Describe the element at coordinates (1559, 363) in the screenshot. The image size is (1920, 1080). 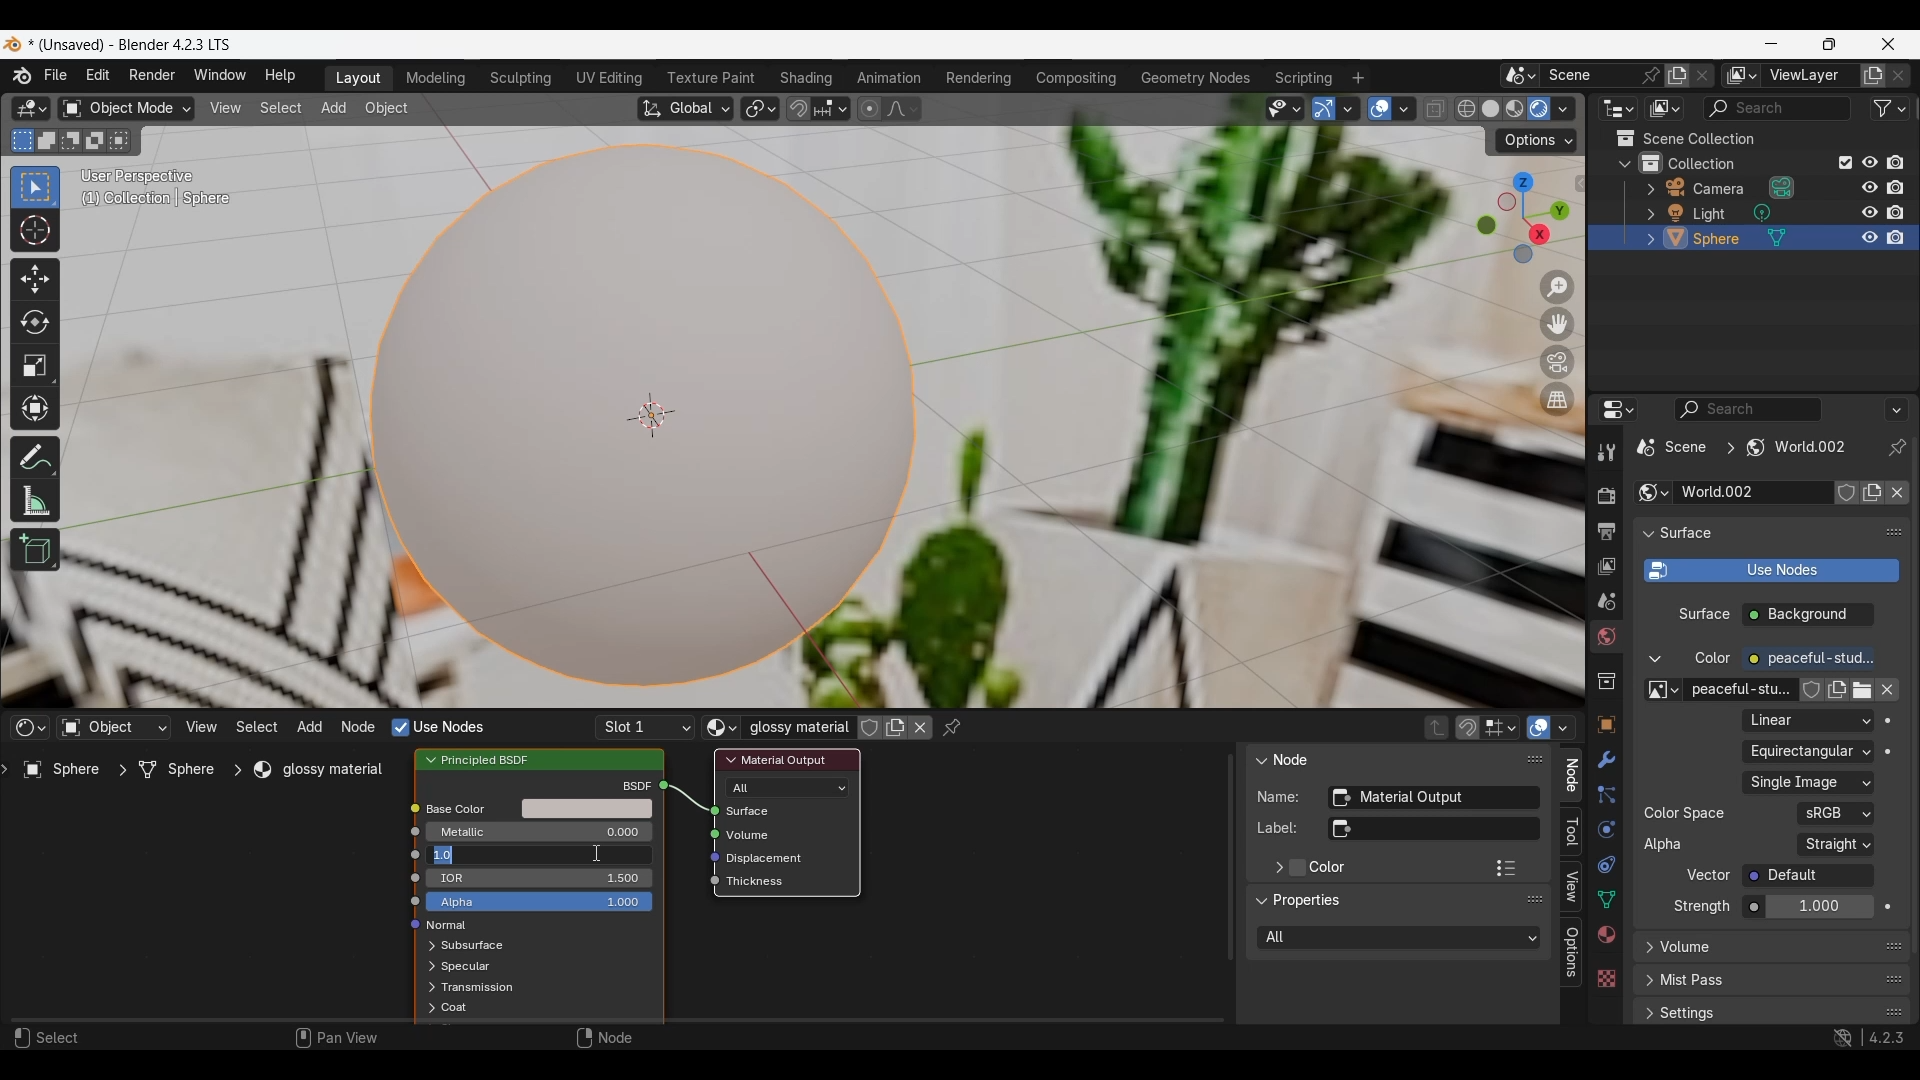
I see `Toggle the camera view` at that location.